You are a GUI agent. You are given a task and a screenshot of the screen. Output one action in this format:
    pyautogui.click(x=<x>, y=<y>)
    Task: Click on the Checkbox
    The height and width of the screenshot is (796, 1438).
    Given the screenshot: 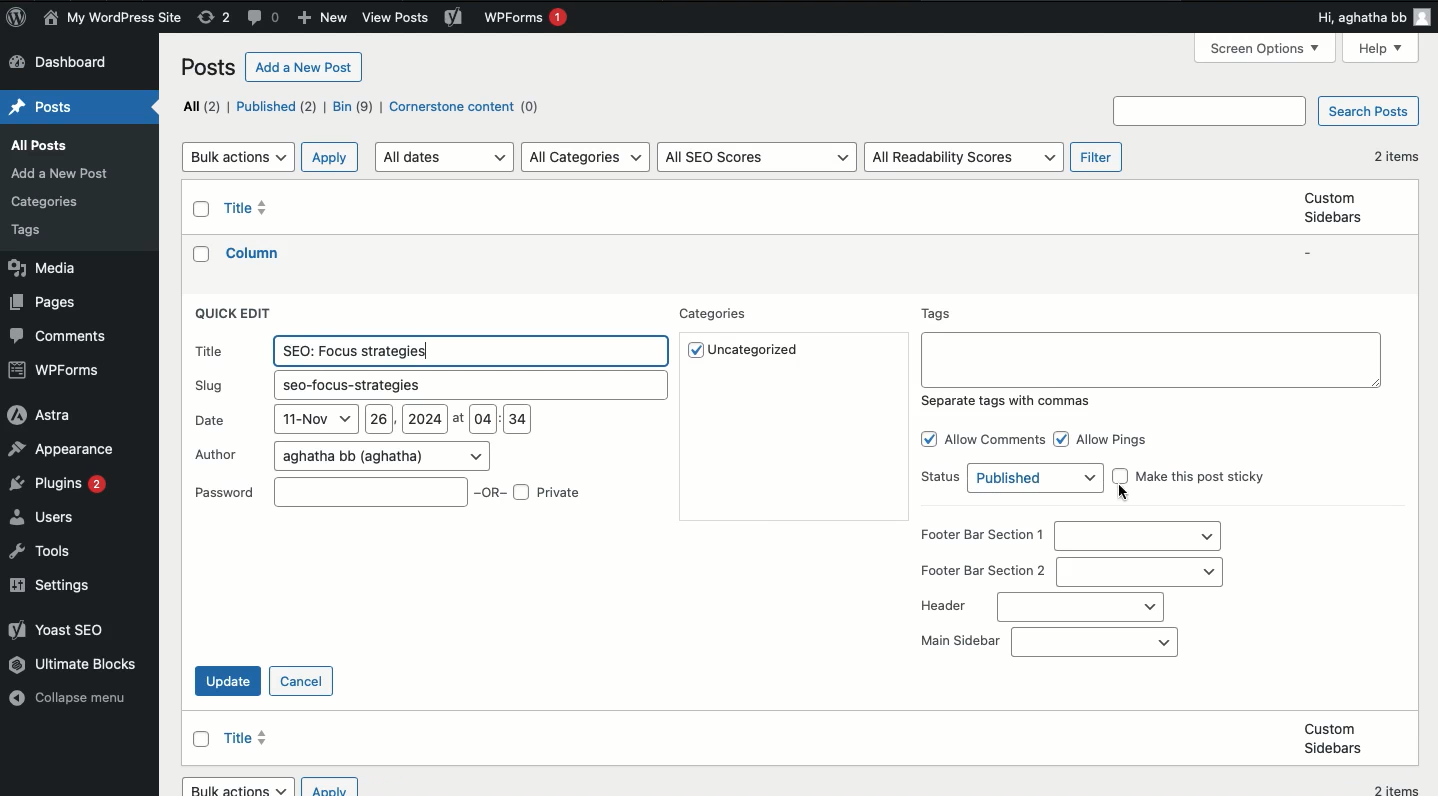 What is the action you would take?
    pyautogui.click(x=203, y=254)
    